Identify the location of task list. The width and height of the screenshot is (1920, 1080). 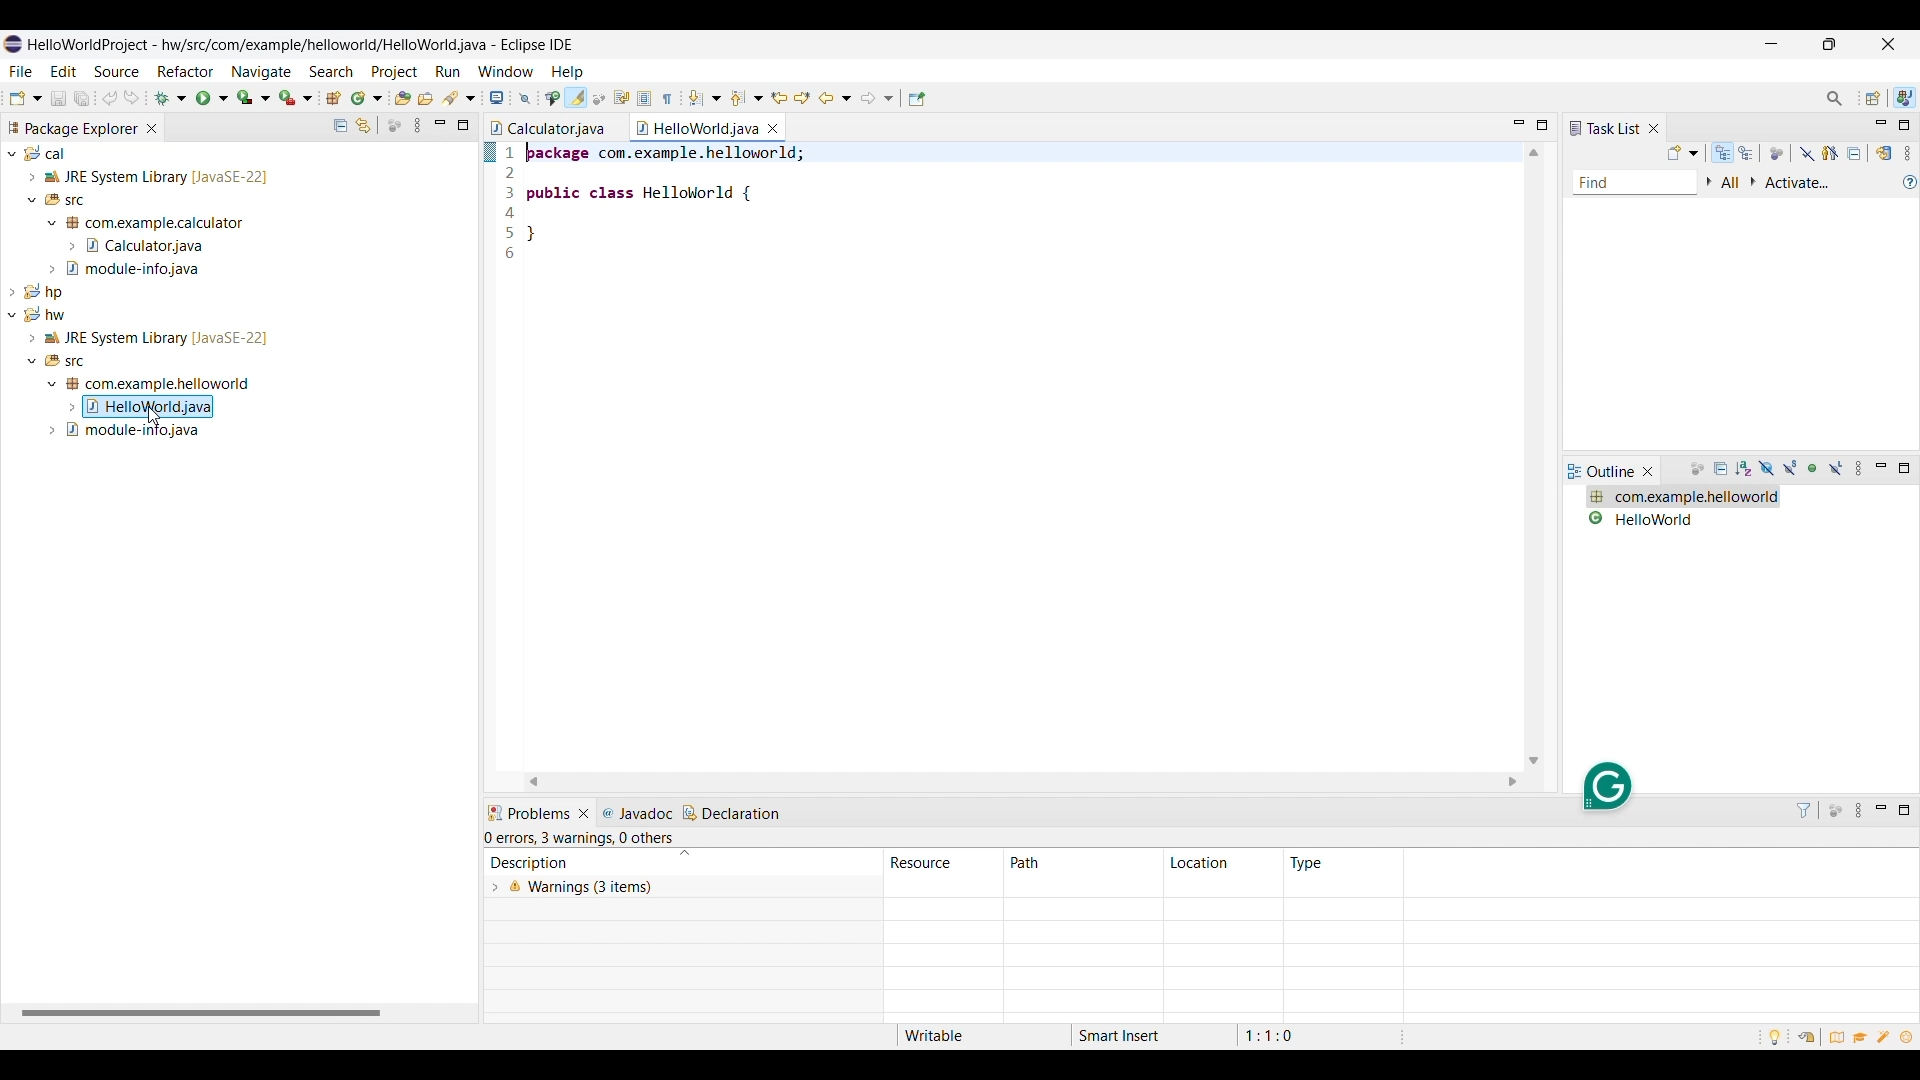
(1605, 128).